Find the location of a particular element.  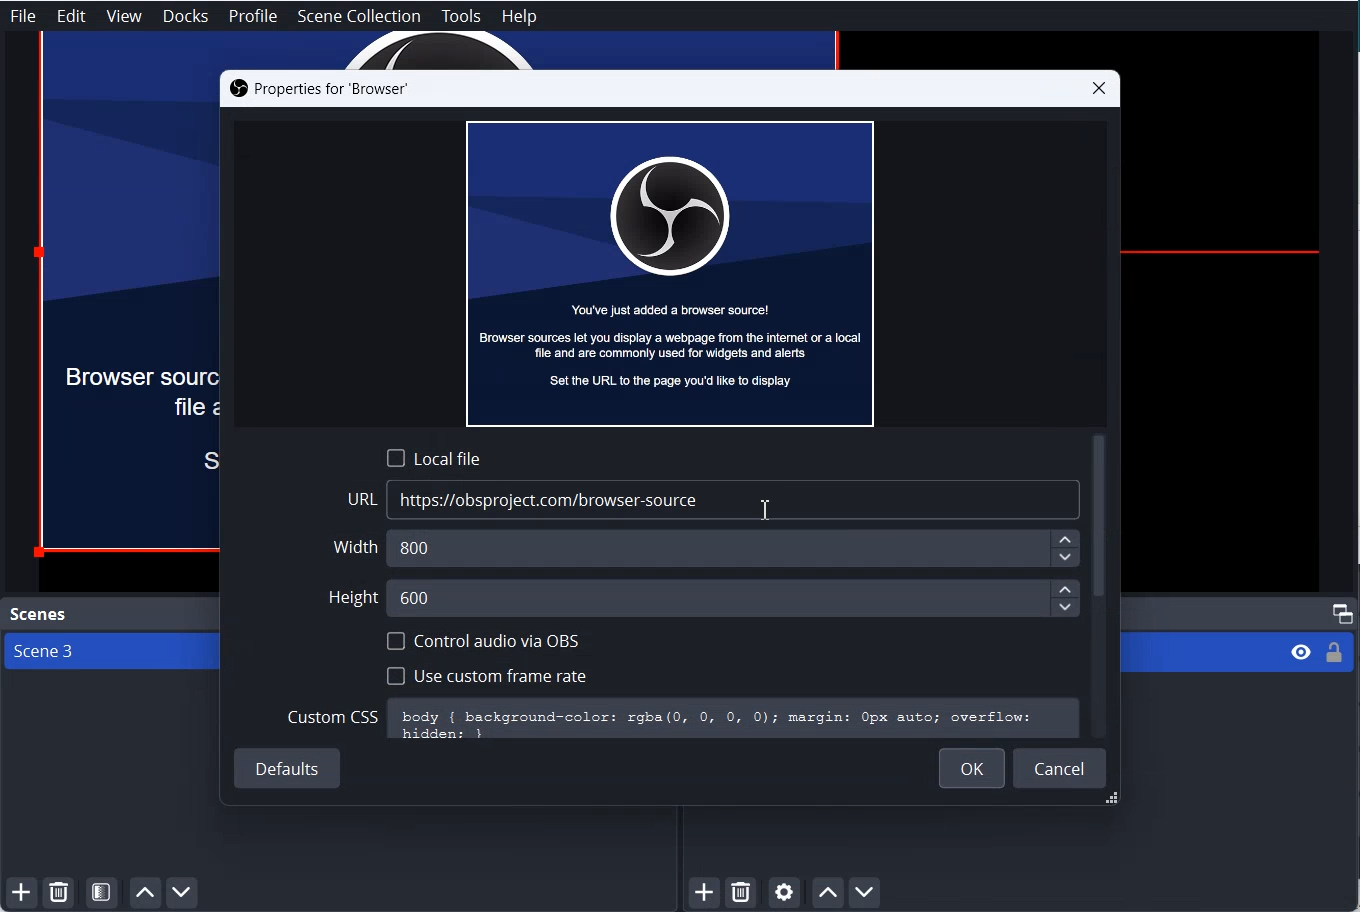

View is located at coordinates (124, 17).